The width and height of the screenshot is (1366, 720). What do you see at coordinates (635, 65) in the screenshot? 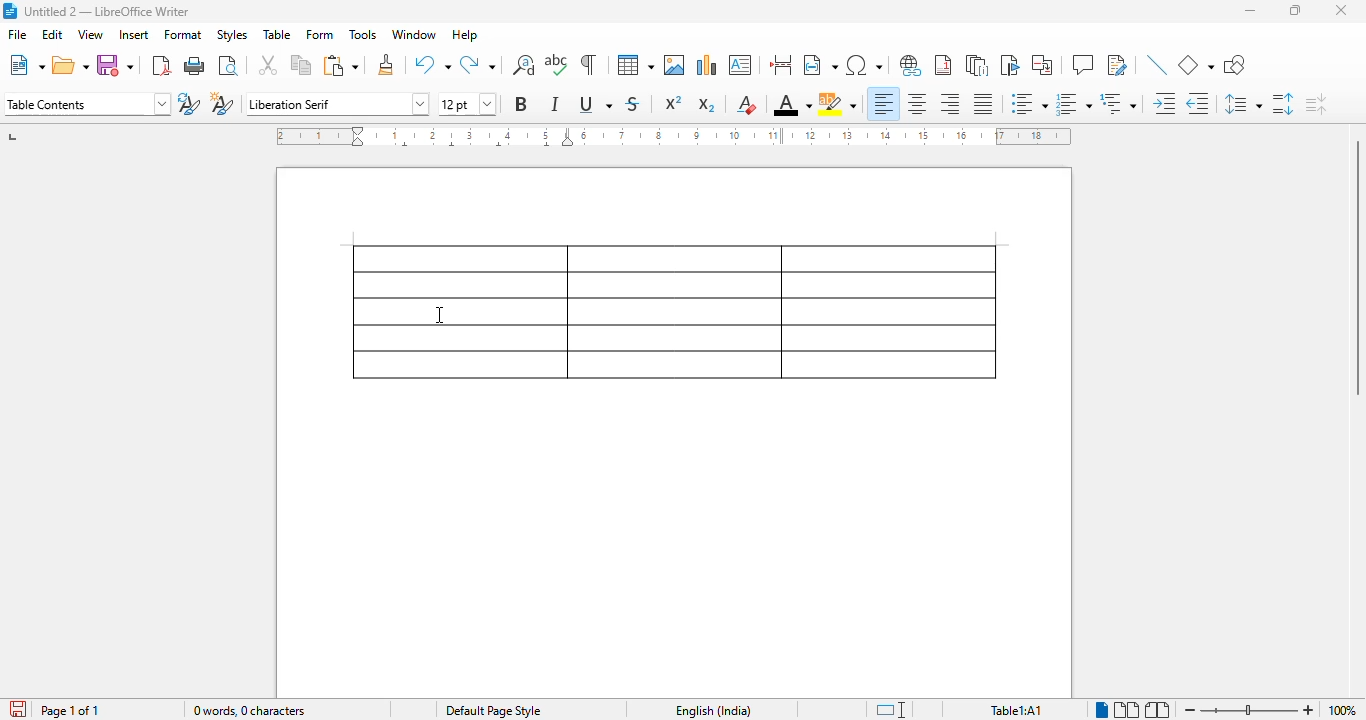
I see `table` at bounding box center [635, 65].